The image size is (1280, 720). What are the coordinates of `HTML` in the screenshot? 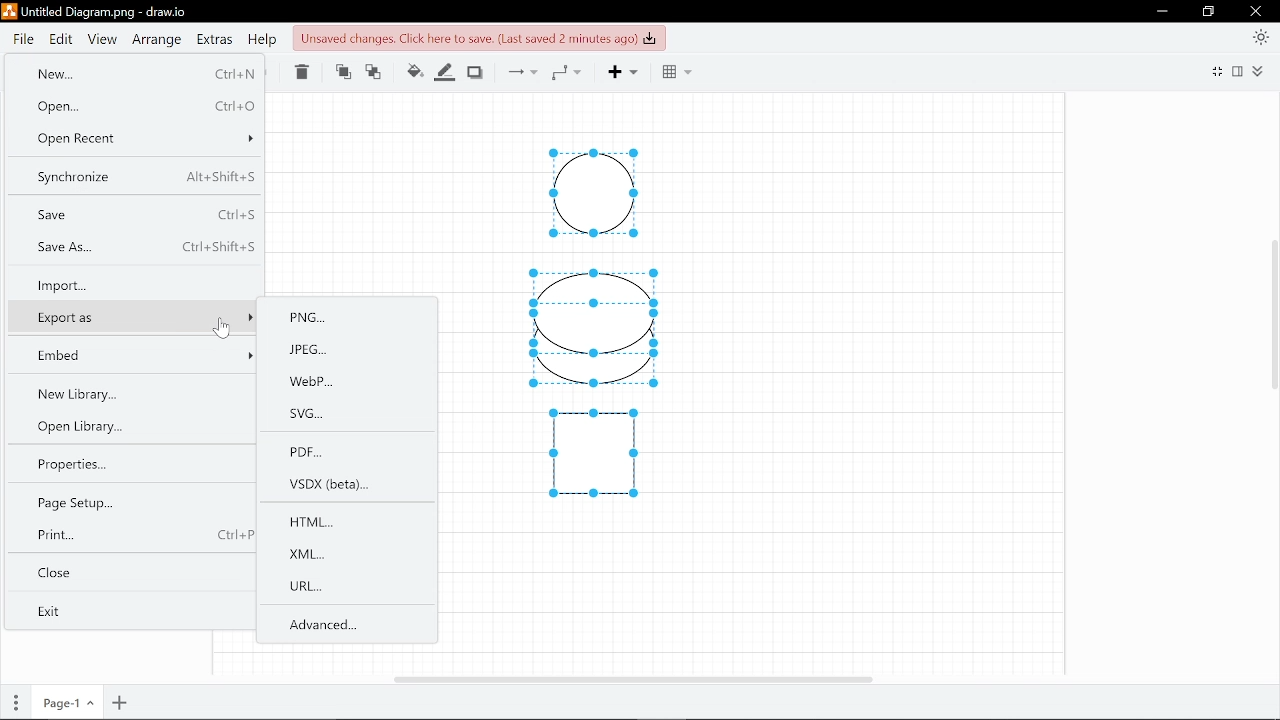 It's located at (351, 523).